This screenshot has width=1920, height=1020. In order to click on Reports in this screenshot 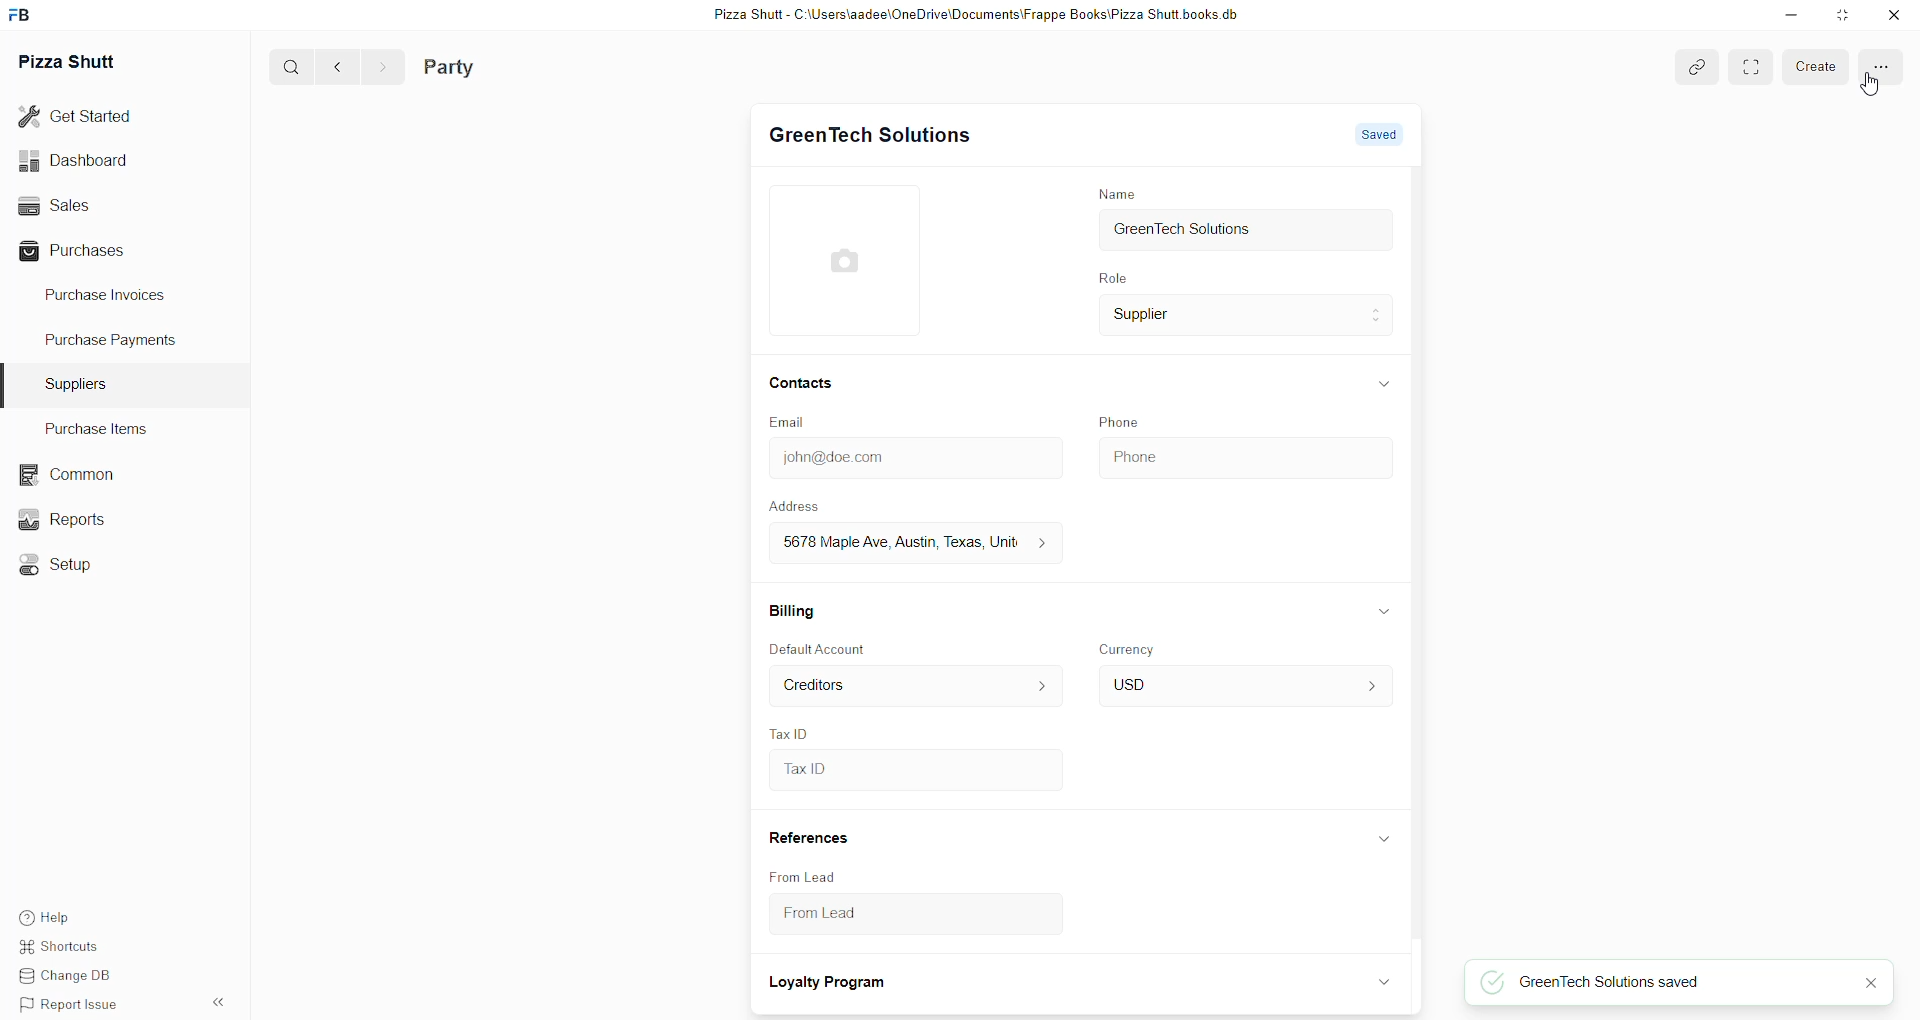, I will do `click(65, 519)`.